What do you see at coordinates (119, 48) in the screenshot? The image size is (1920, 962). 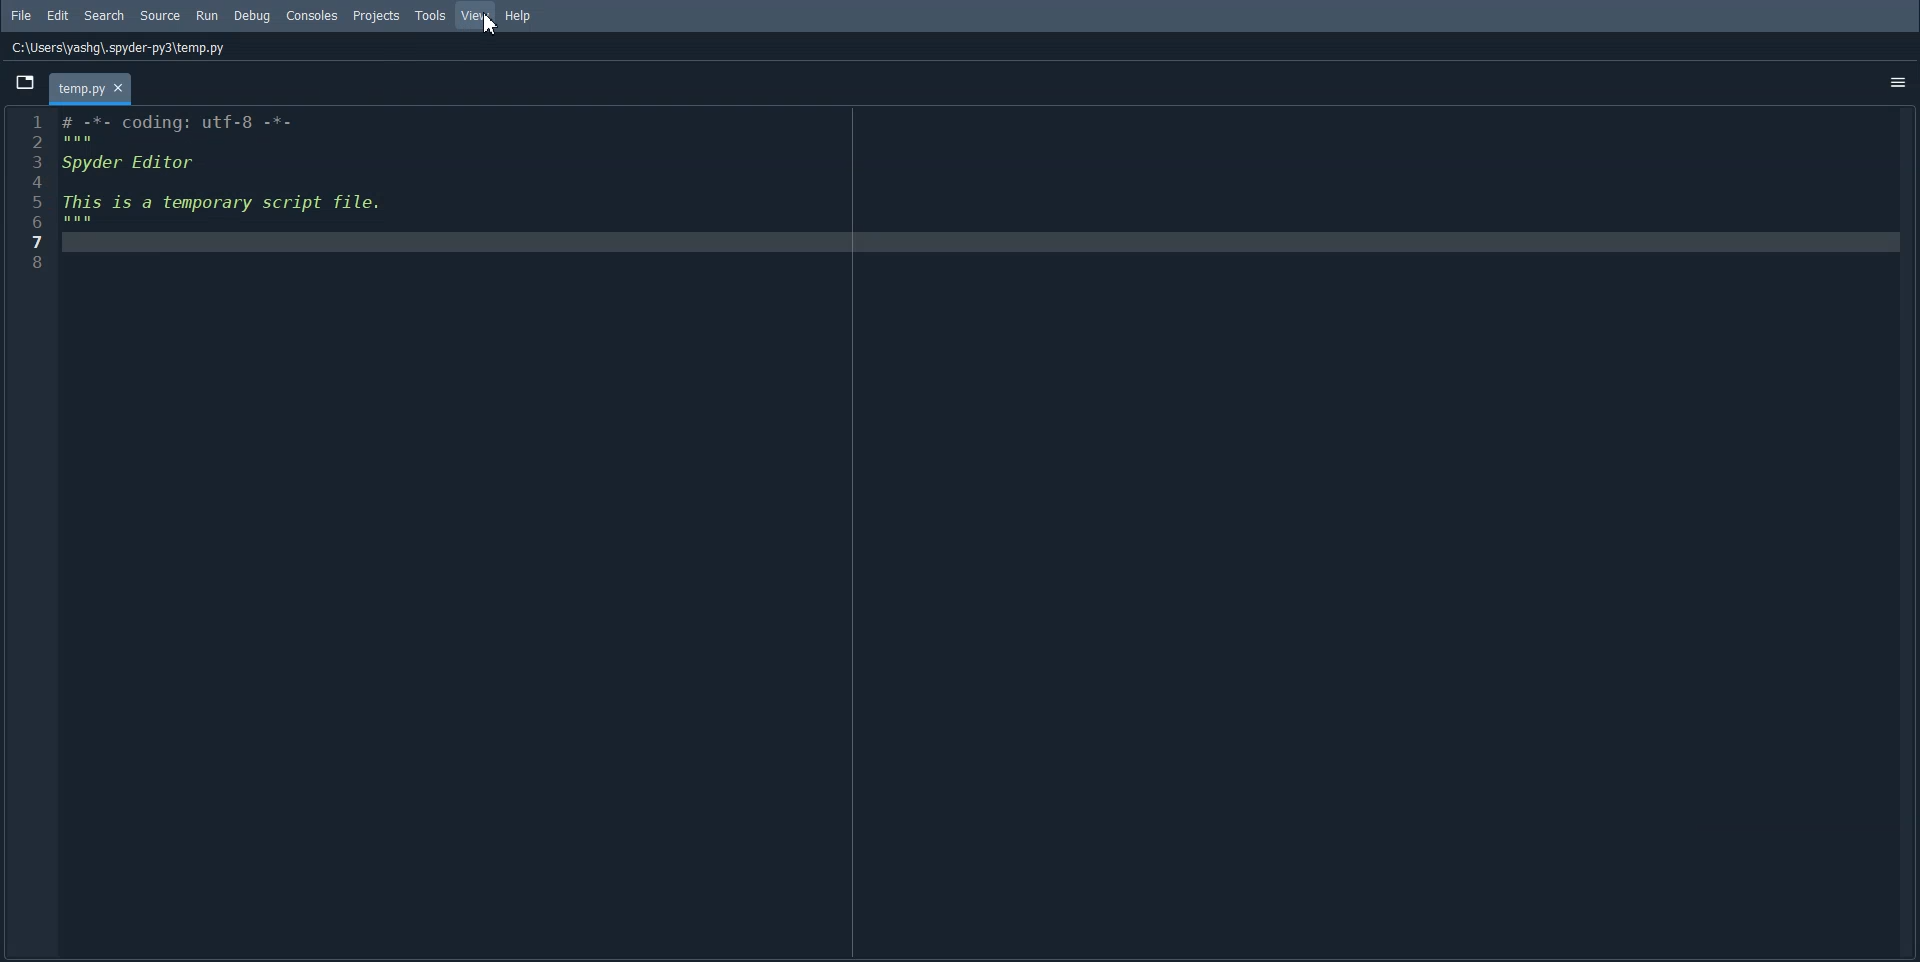 I see `File path address` at bounding box center [119, 48].